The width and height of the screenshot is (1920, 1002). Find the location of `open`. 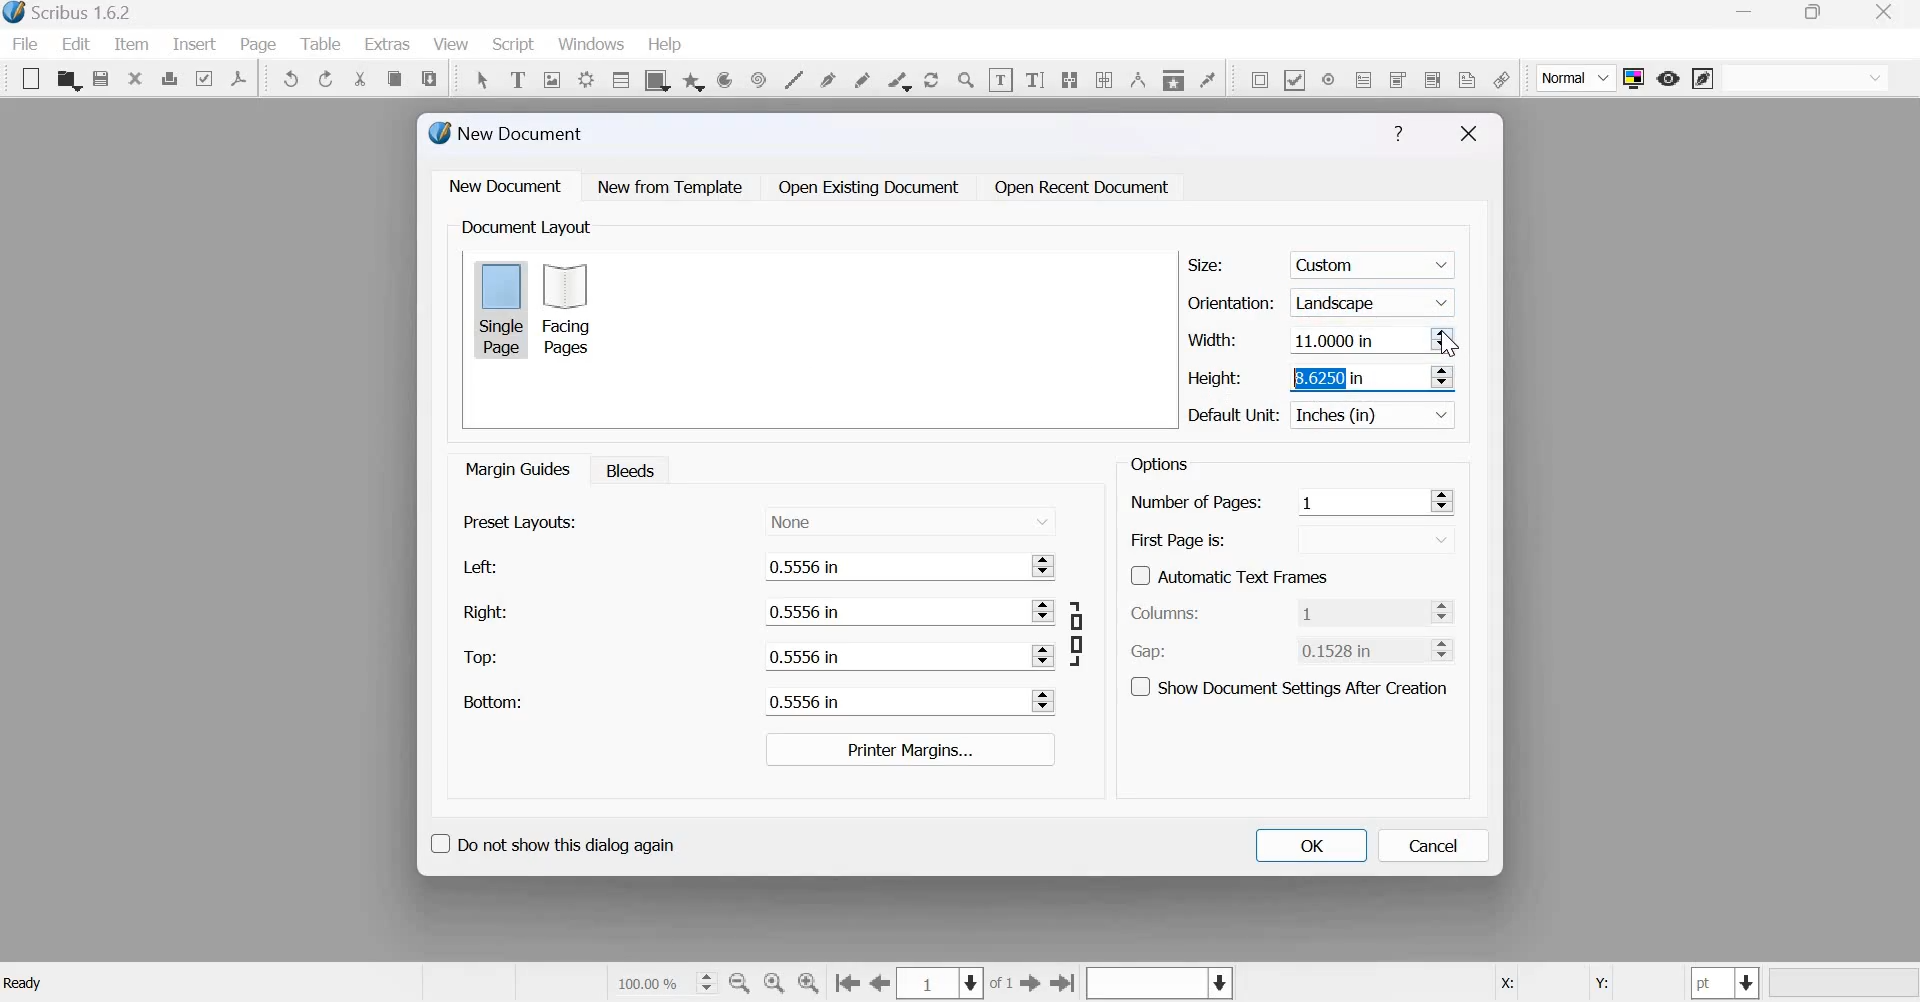

open is located at coordinates (68, 80).